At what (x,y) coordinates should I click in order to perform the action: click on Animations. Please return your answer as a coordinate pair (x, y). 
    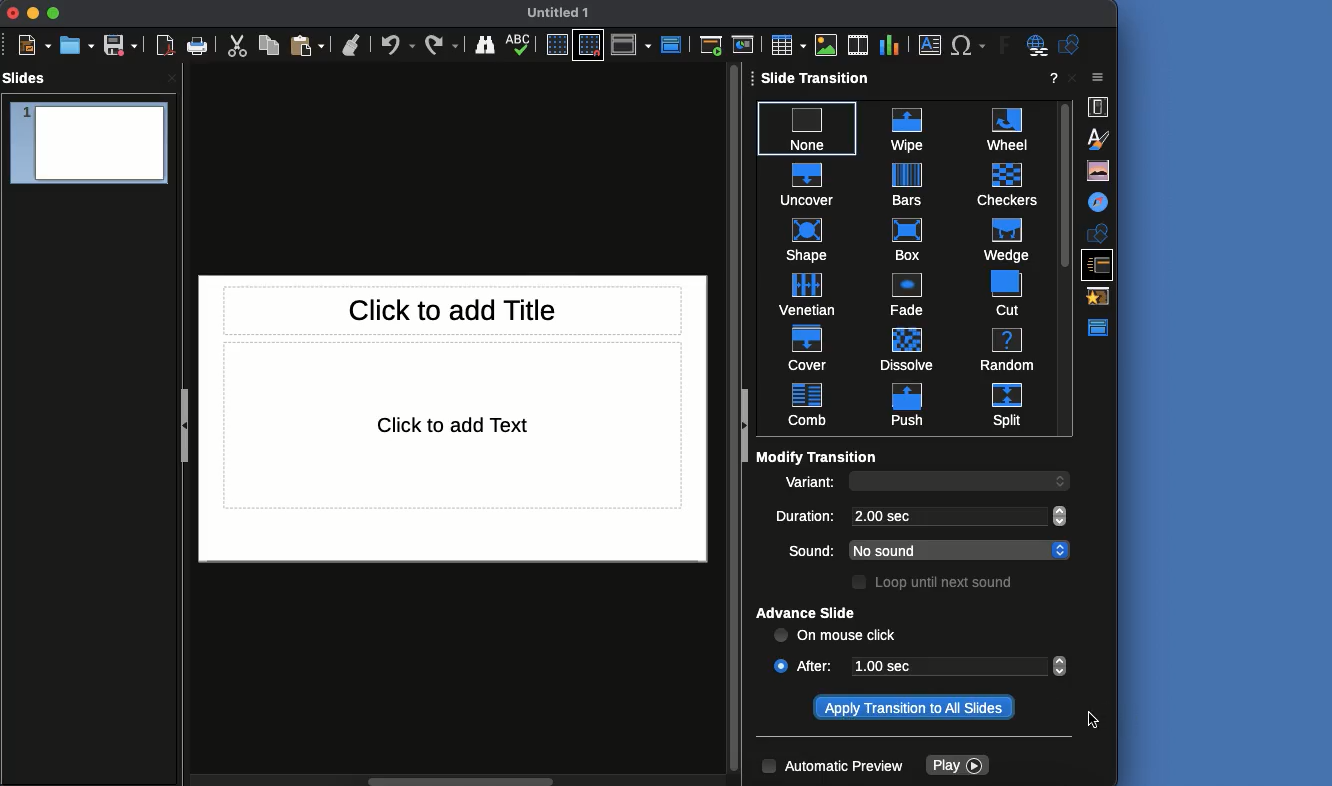
    Looking at the image, I should click on (1102, 295).